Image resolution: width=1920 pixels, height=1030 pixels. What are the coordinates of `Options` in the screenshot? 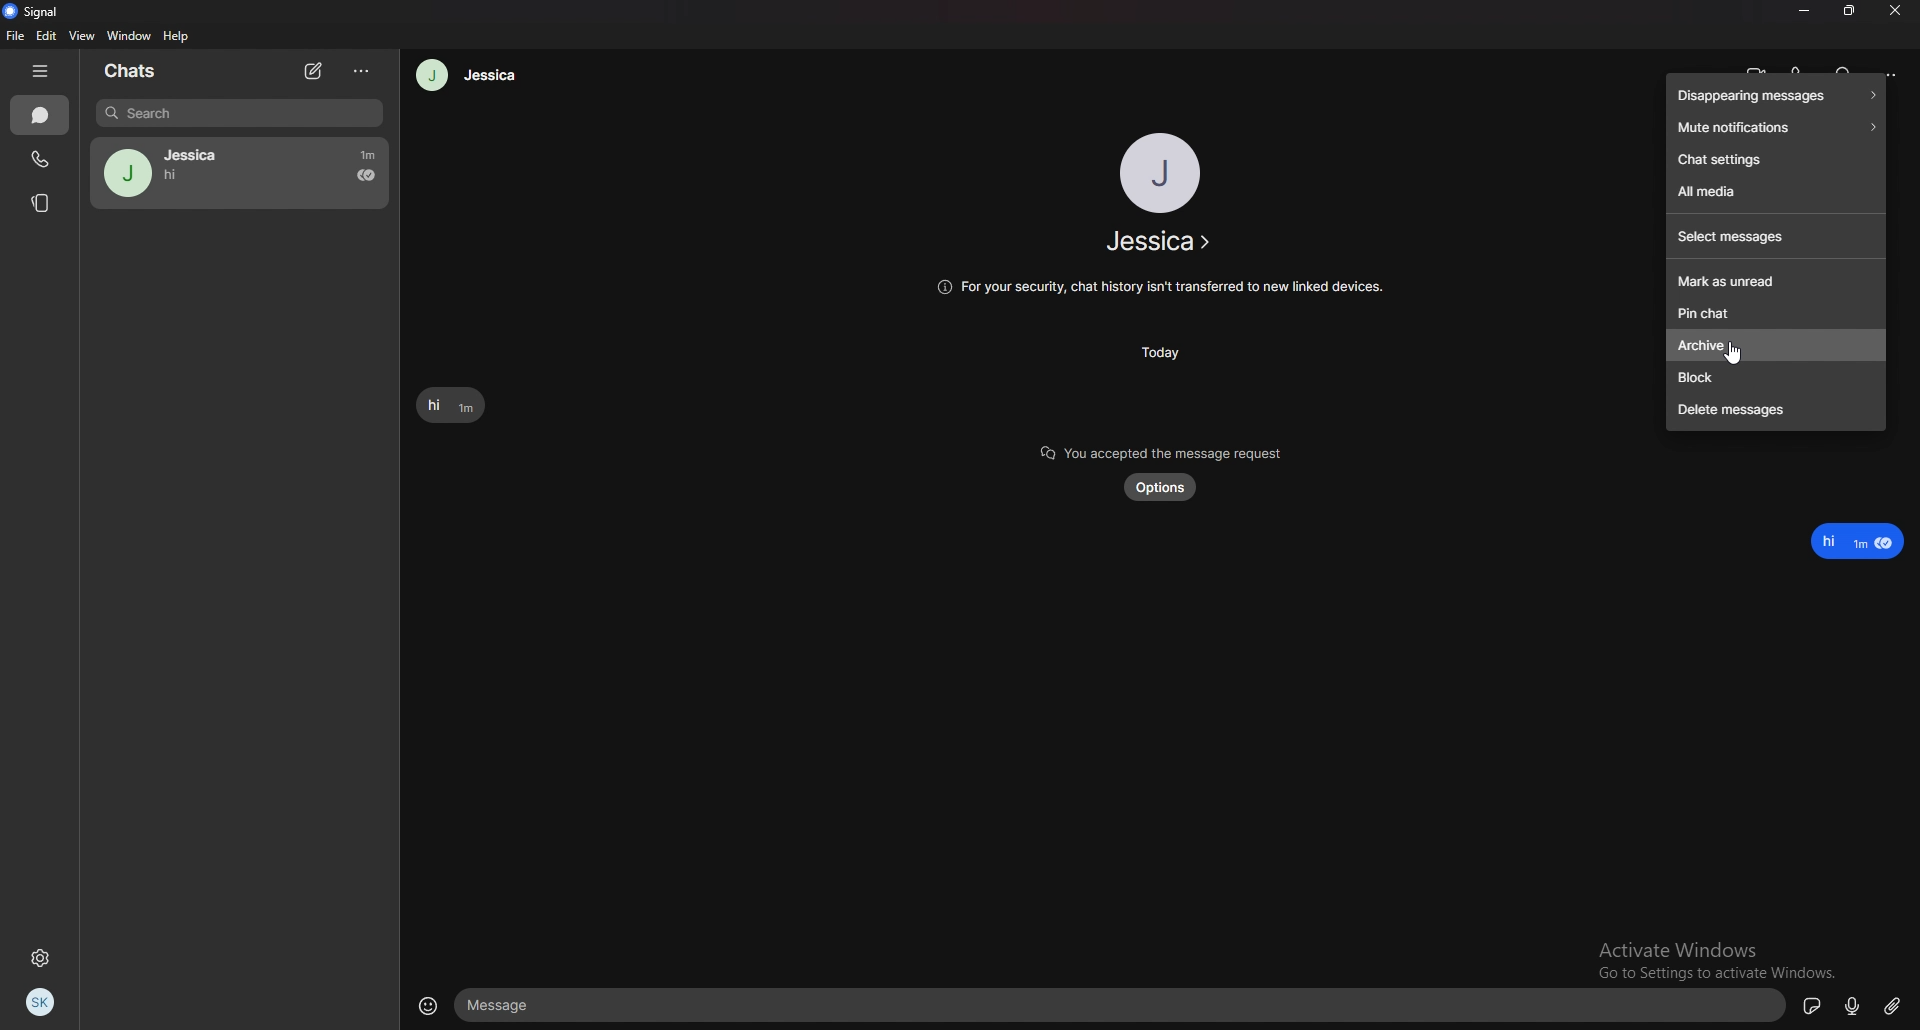 It's located at (362, 73).